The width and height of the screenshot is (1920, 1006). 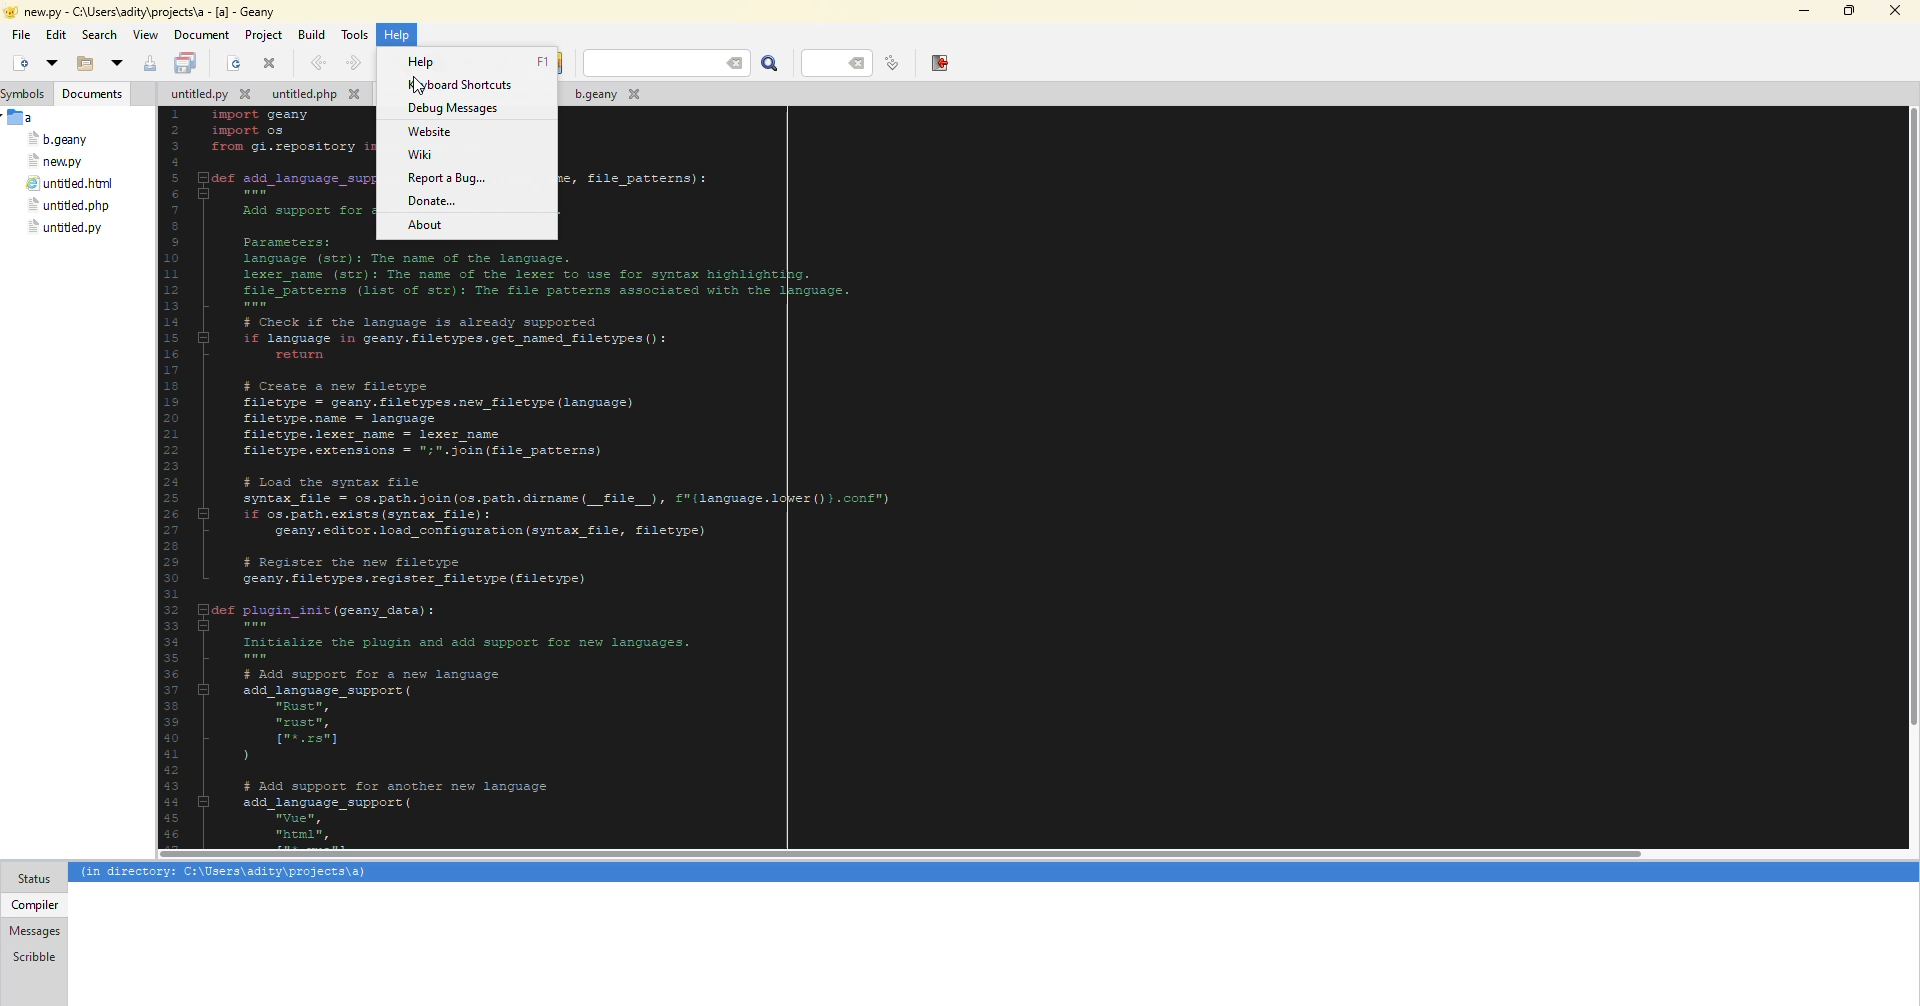 I want to click on open, so click(x=80, y=65).